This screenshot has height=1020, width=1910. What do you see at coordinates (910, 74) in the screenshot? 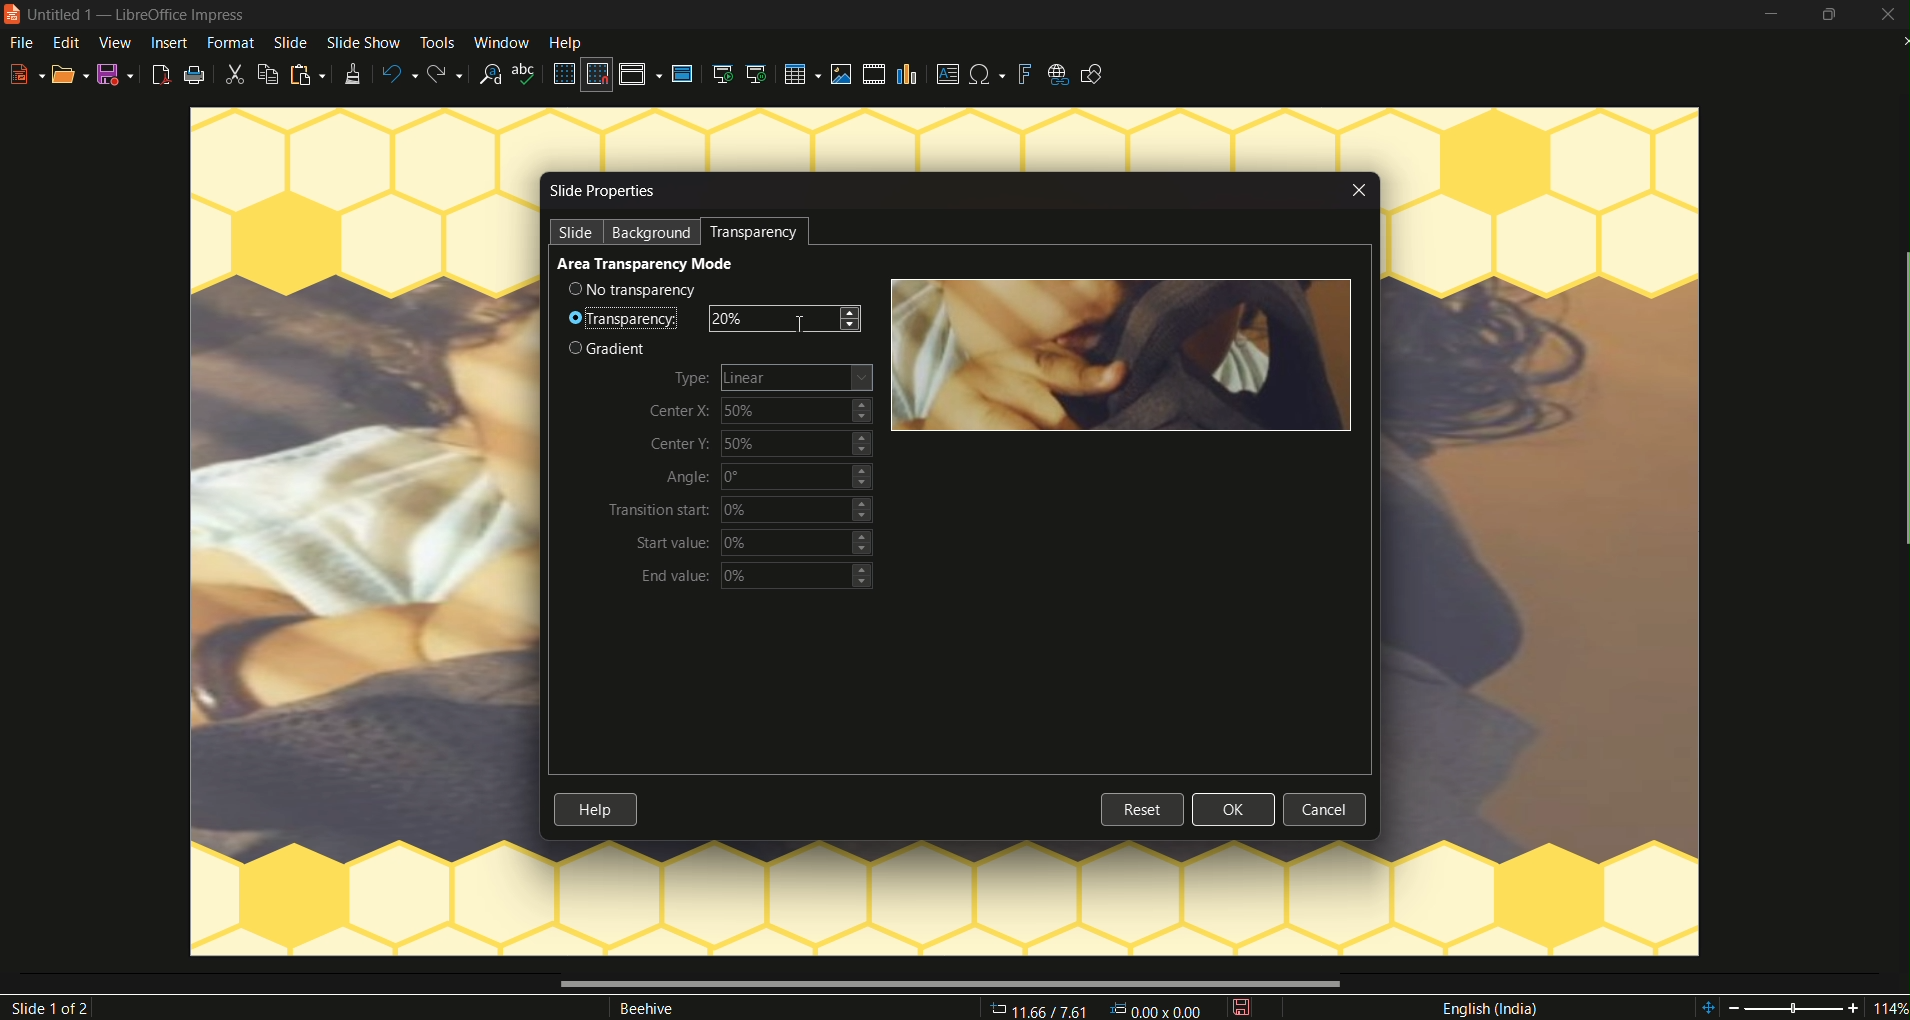
I see `insert chart` at bounding box center [910, 74].